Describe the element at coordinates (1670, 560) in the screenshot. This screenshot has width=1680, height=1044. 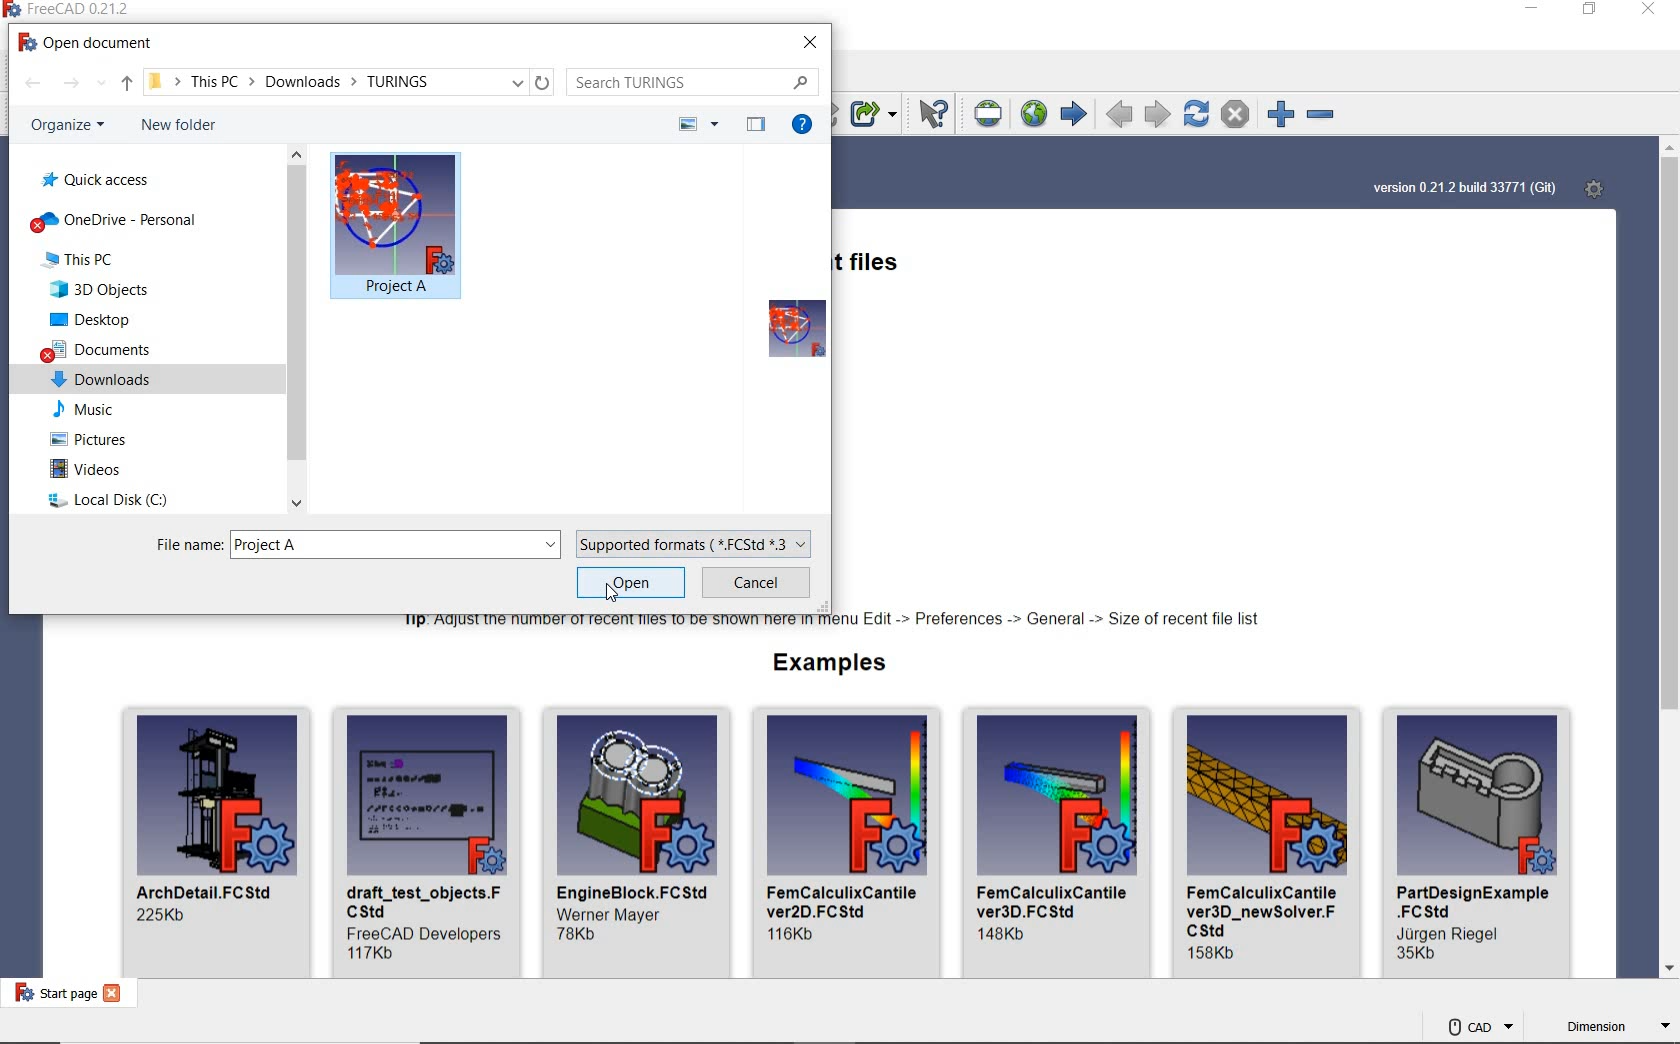
I see `SCROLLBAR` at that location.